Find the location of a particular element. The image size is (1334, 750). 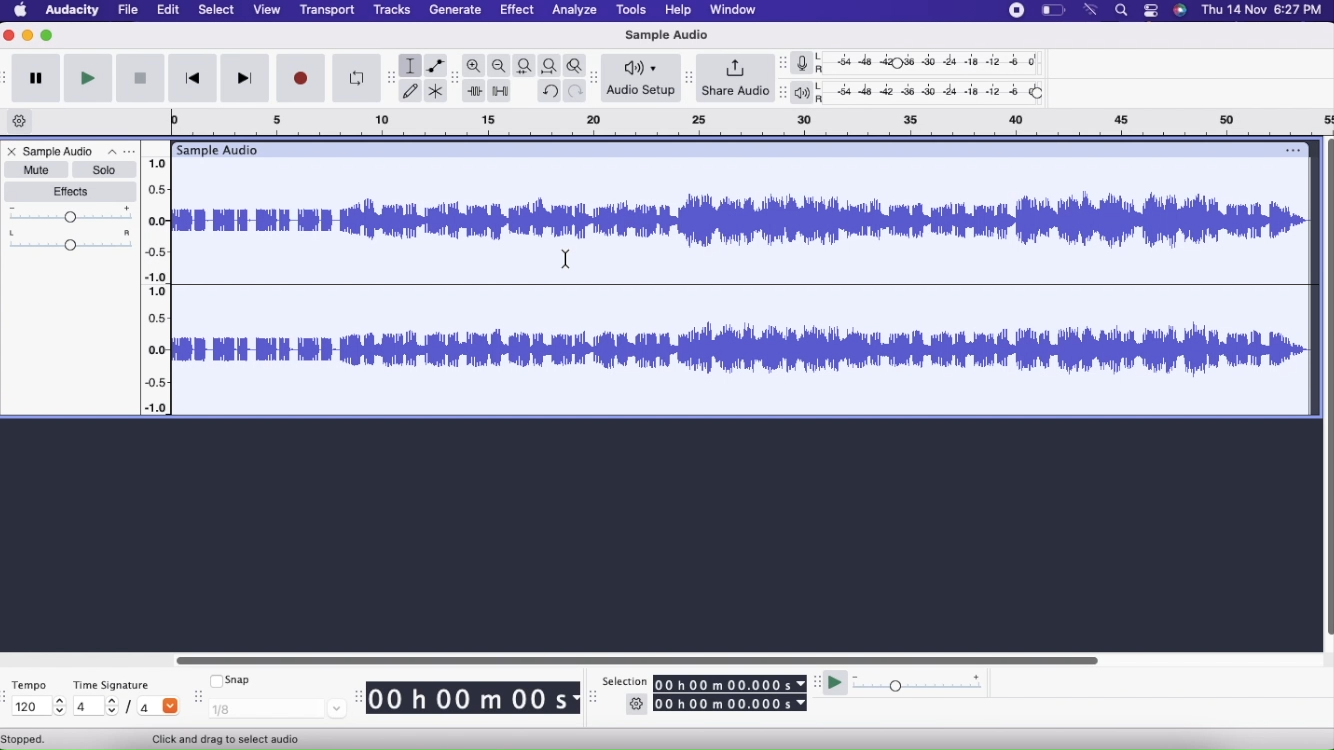

Selection tool is located at coordinates (411, 65).